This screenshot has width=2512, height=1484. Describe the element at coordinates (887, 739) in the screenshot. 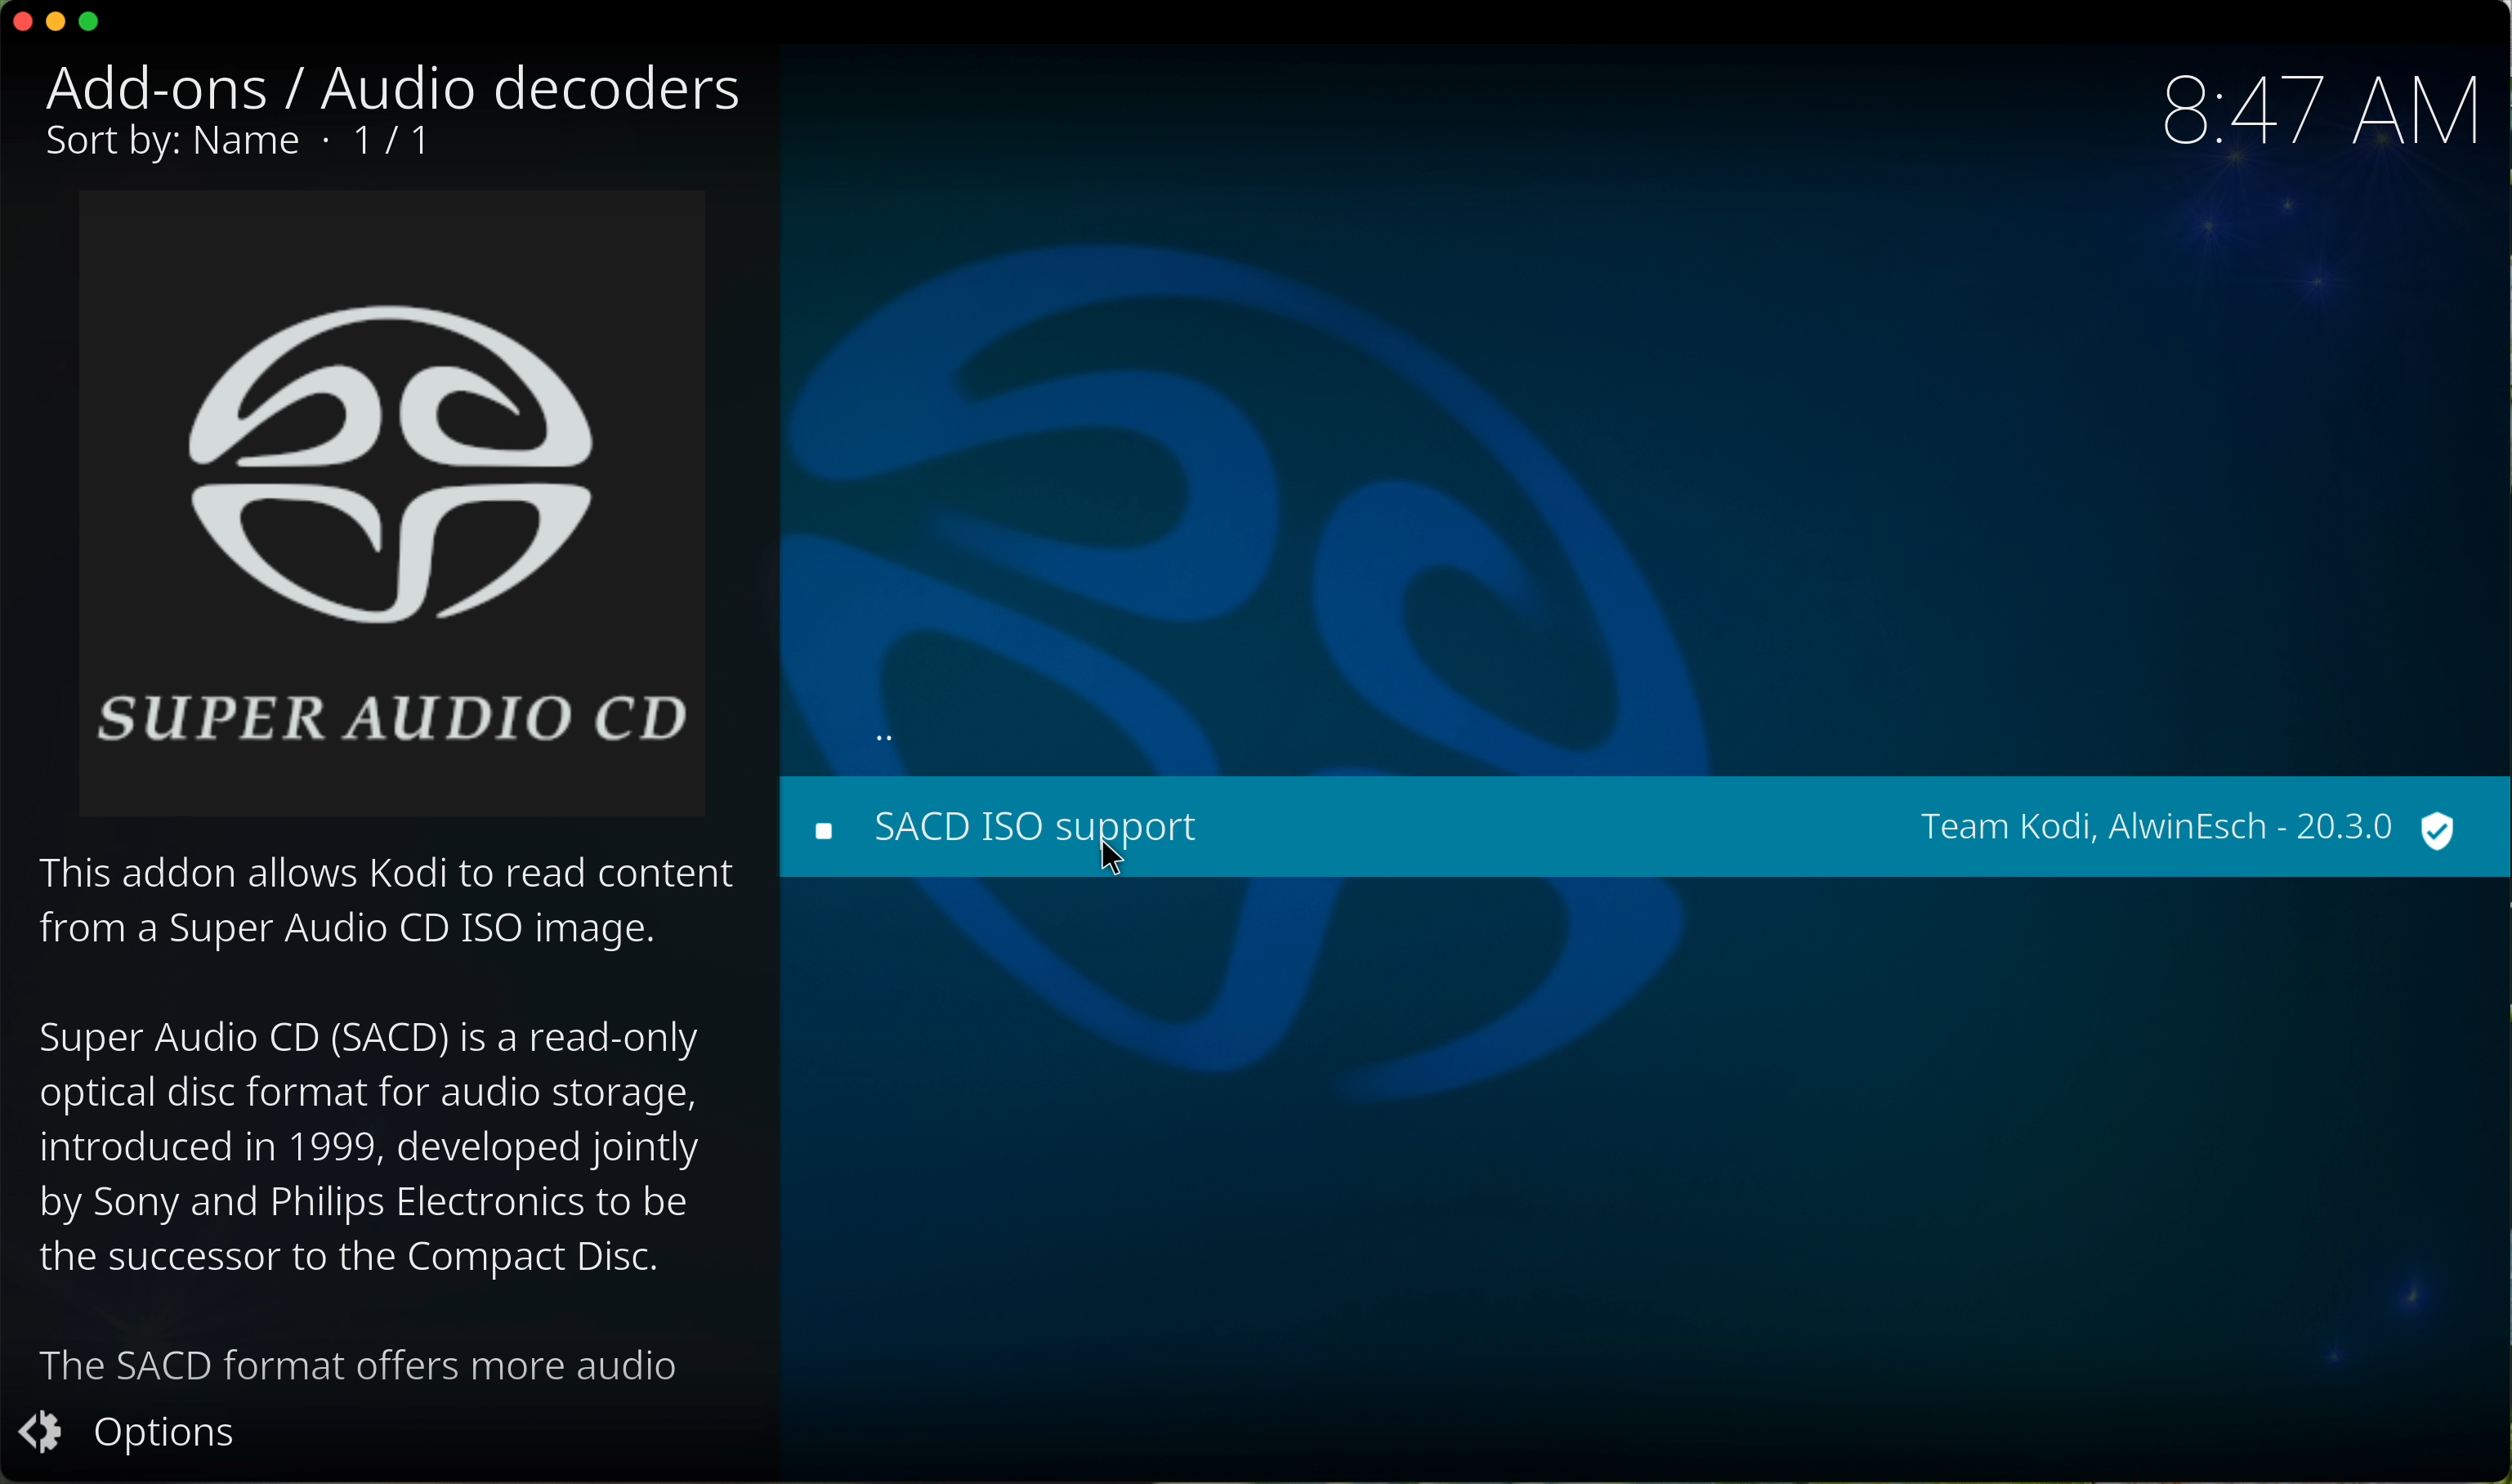

I see `back` at that location.